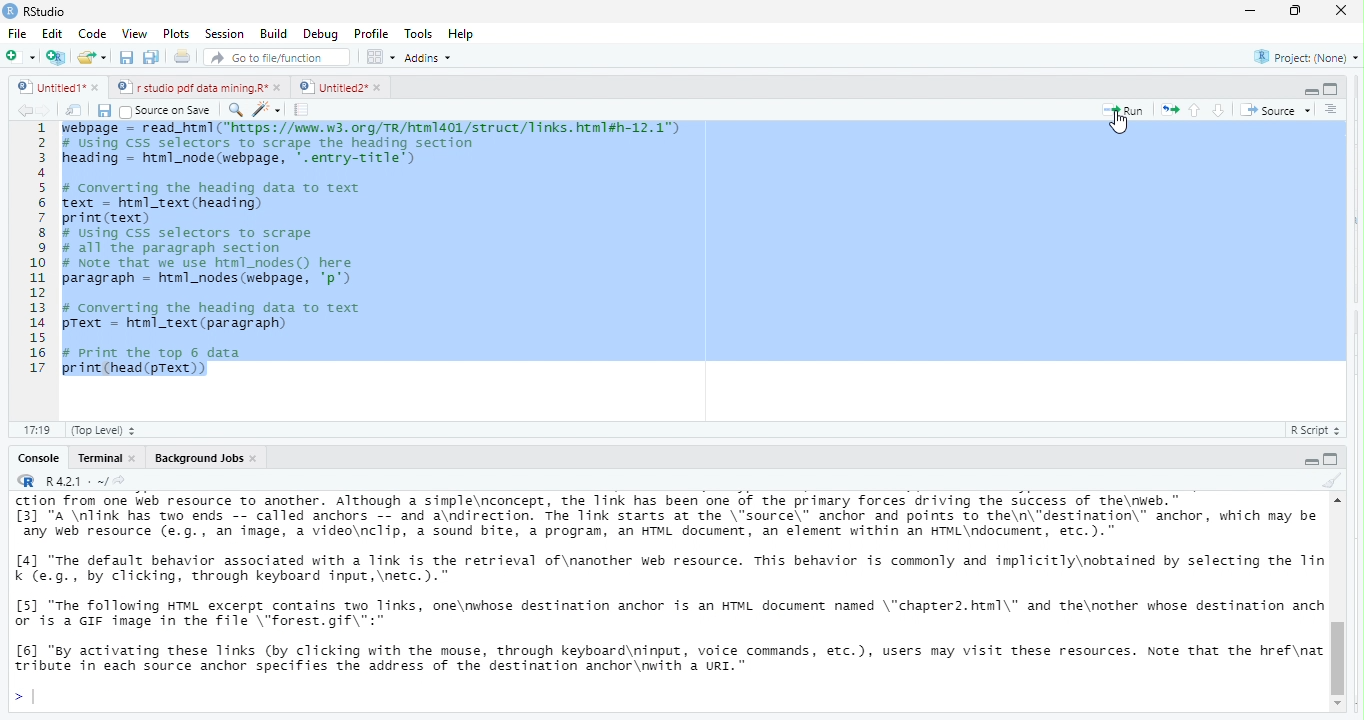  What do you see at coordinates (420, 33) in the screenshot?
I see `Tools` at bounding box center [420, 33].